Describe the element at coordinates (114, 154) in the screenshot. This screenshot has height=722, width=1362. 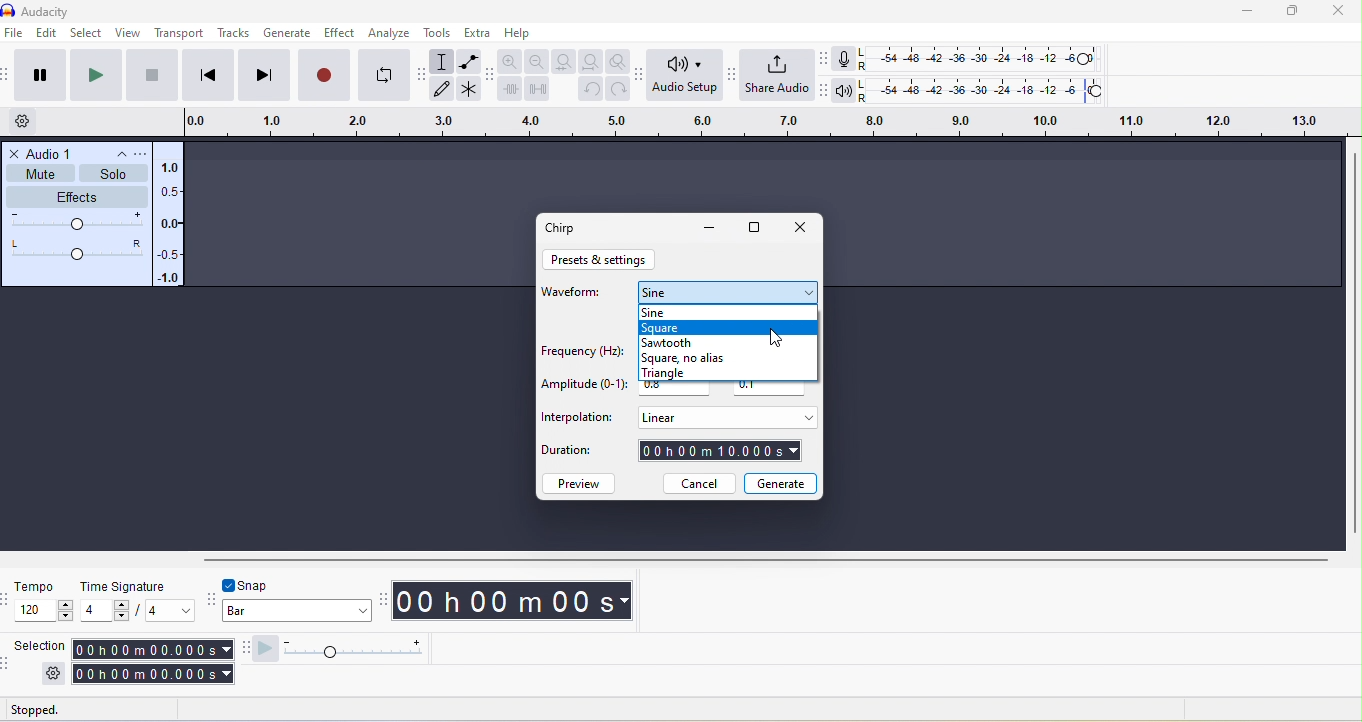
I see `collapse` at that location.